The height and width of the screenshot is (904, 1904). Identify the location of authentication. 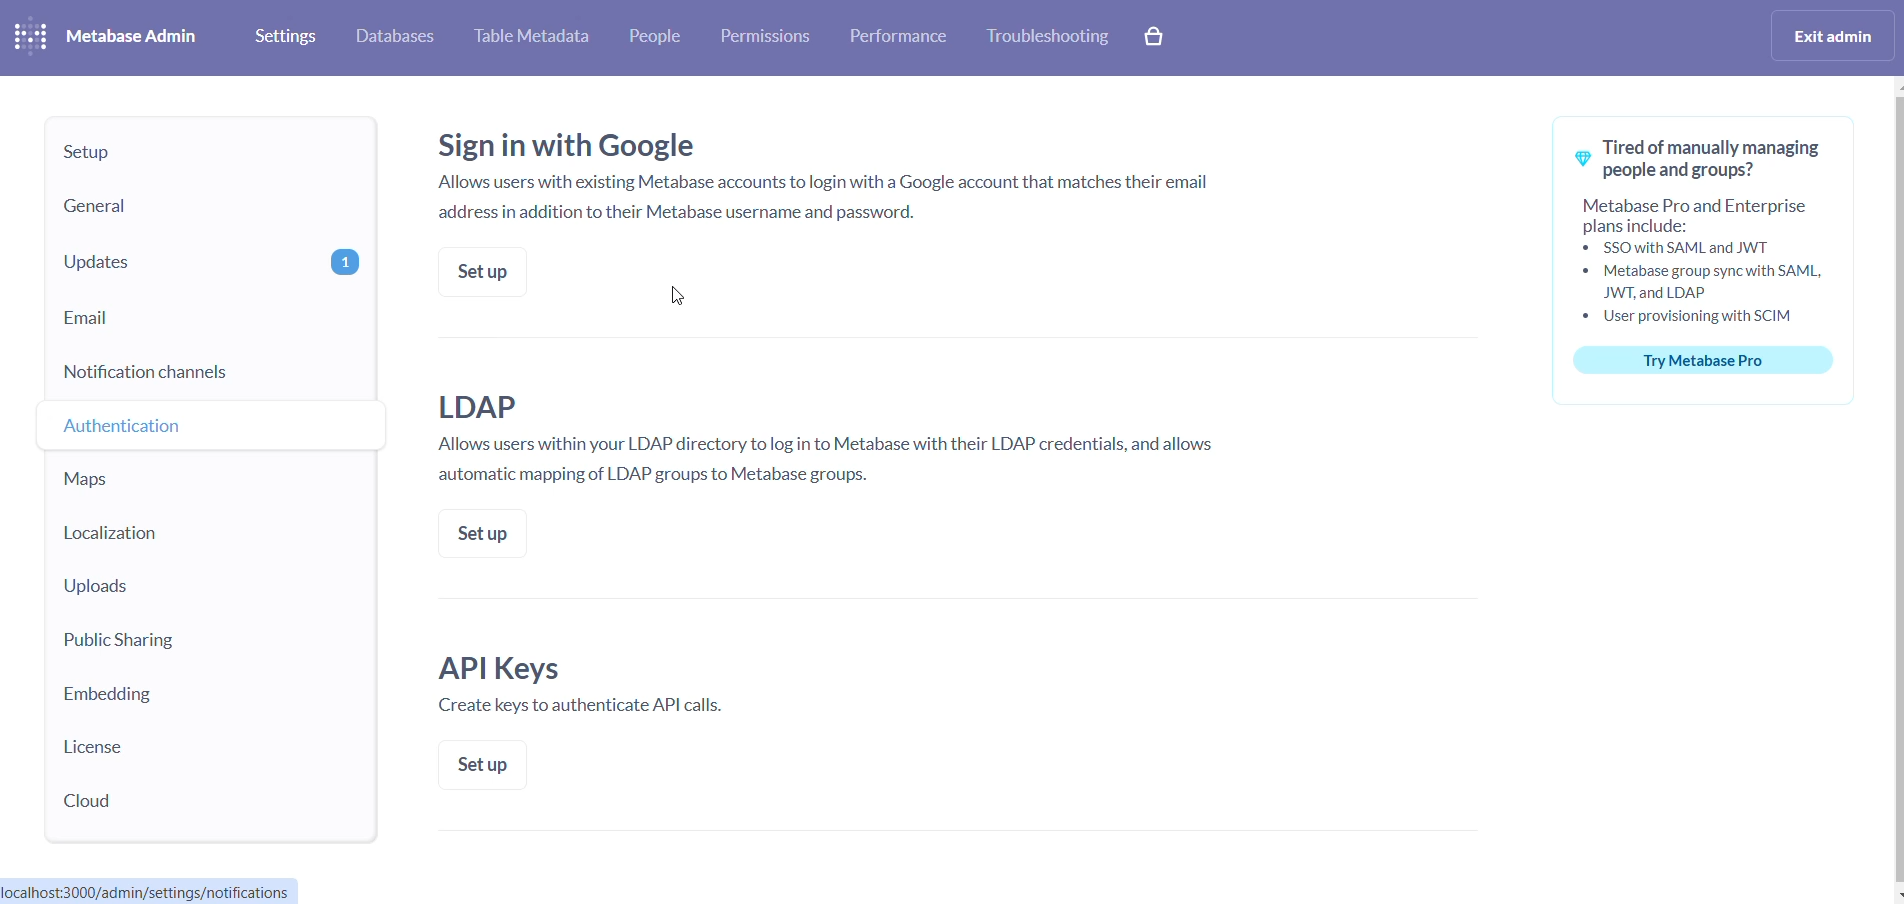
(191, 423).